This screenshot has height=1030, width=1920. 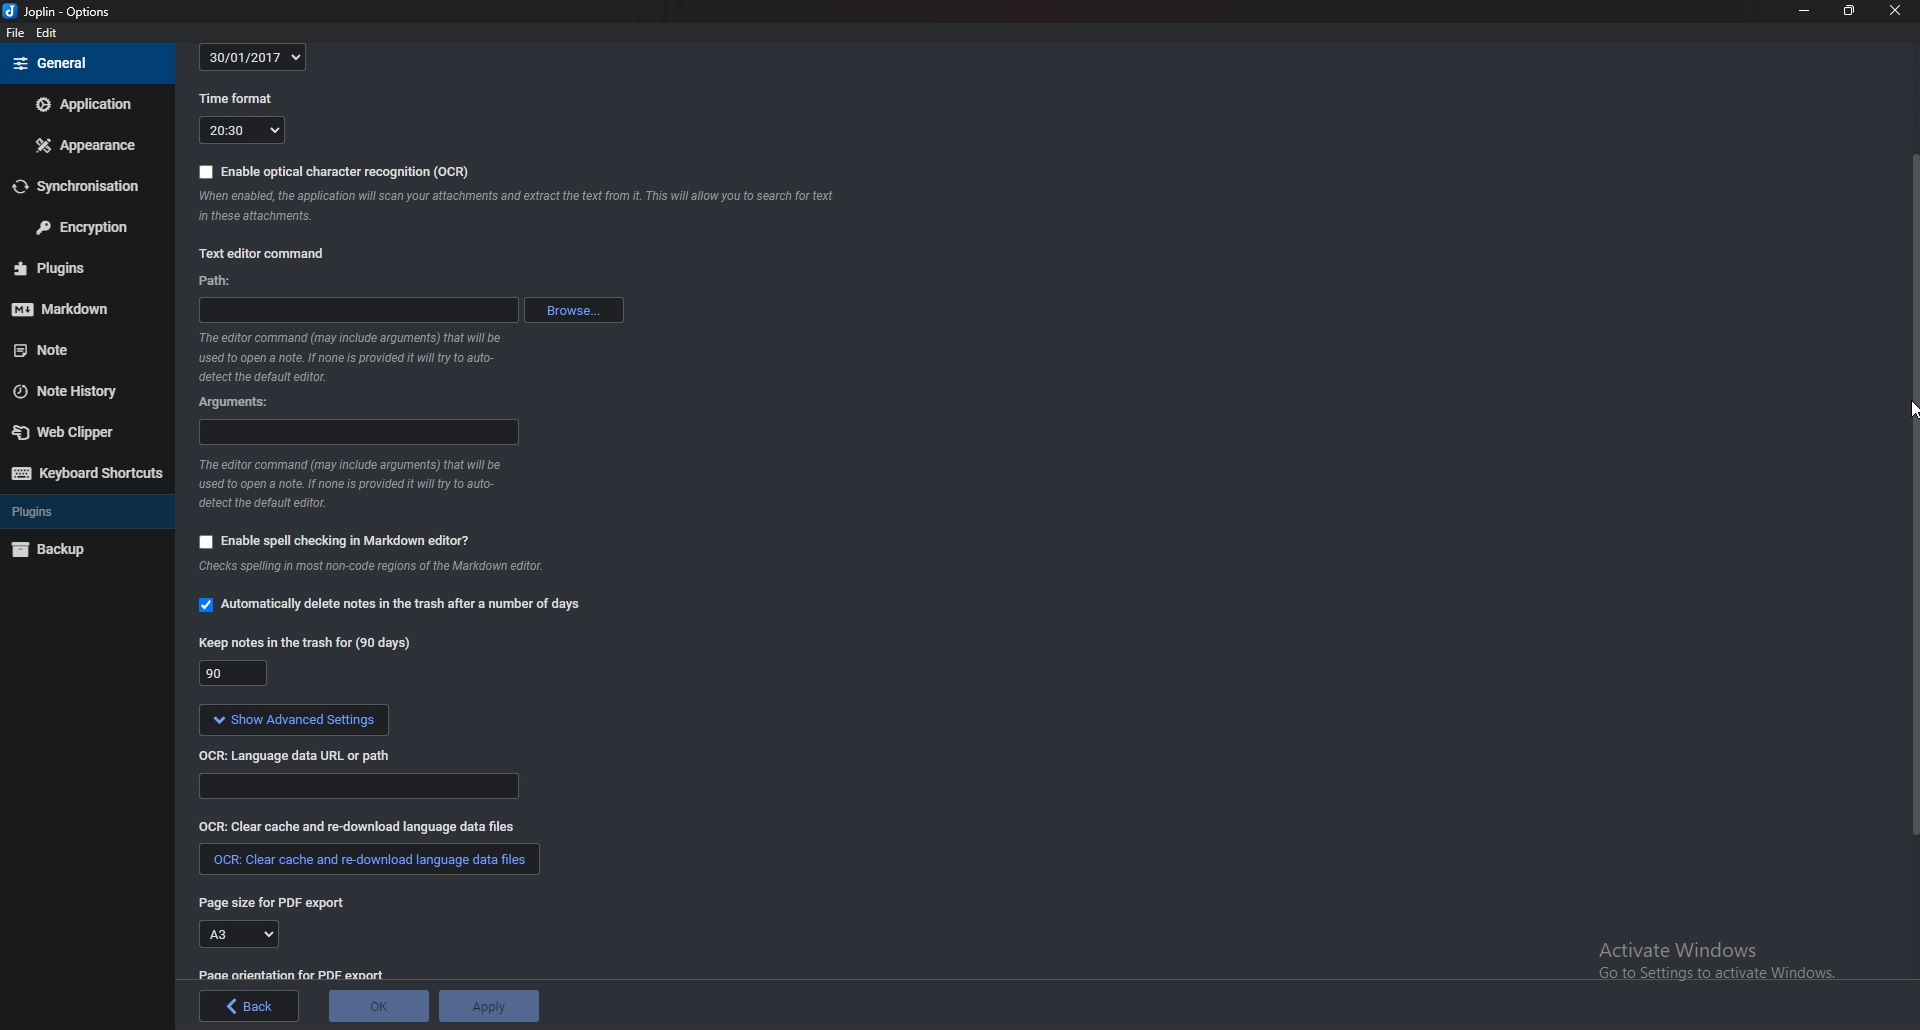 What do you see at coordinates (358, 308) in the screenshot?
I see `path` at bounding box center [358, 308].